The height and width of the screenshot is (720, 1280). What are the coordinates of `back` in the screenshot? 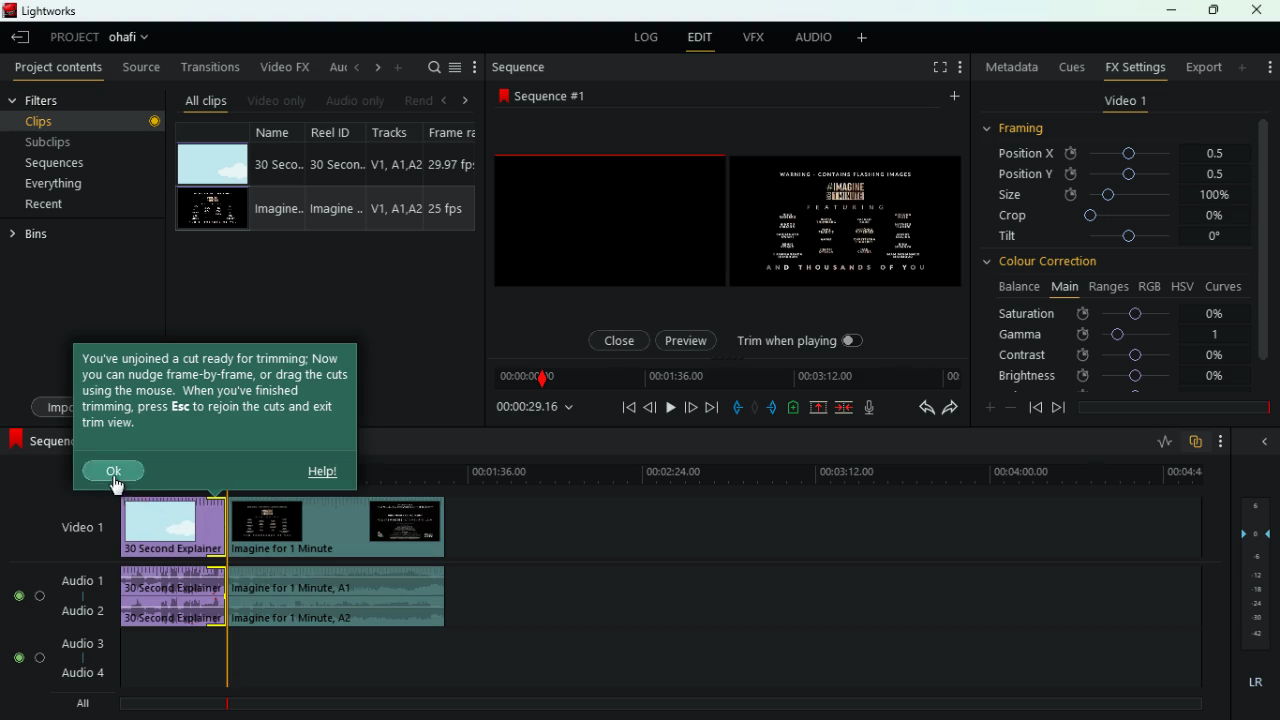 It's located at (23, 39).